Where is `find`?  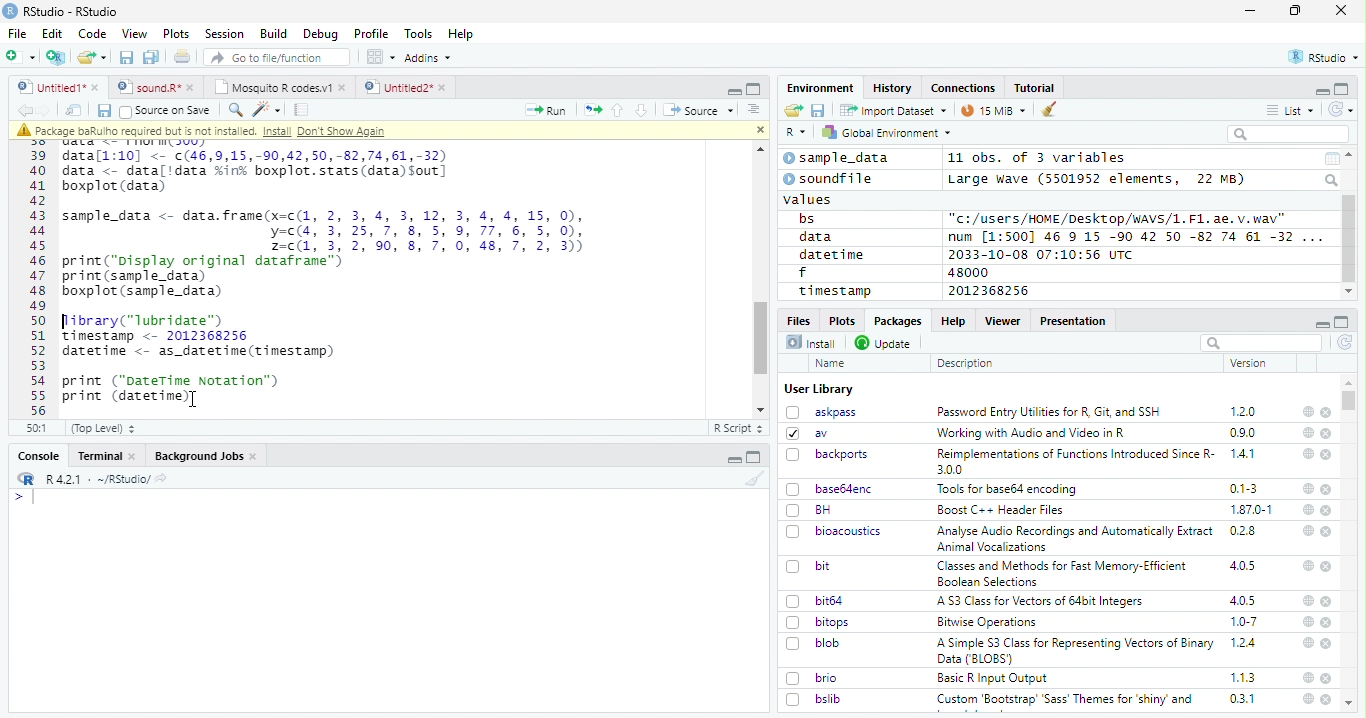
find is located at coordinates (233, 108).